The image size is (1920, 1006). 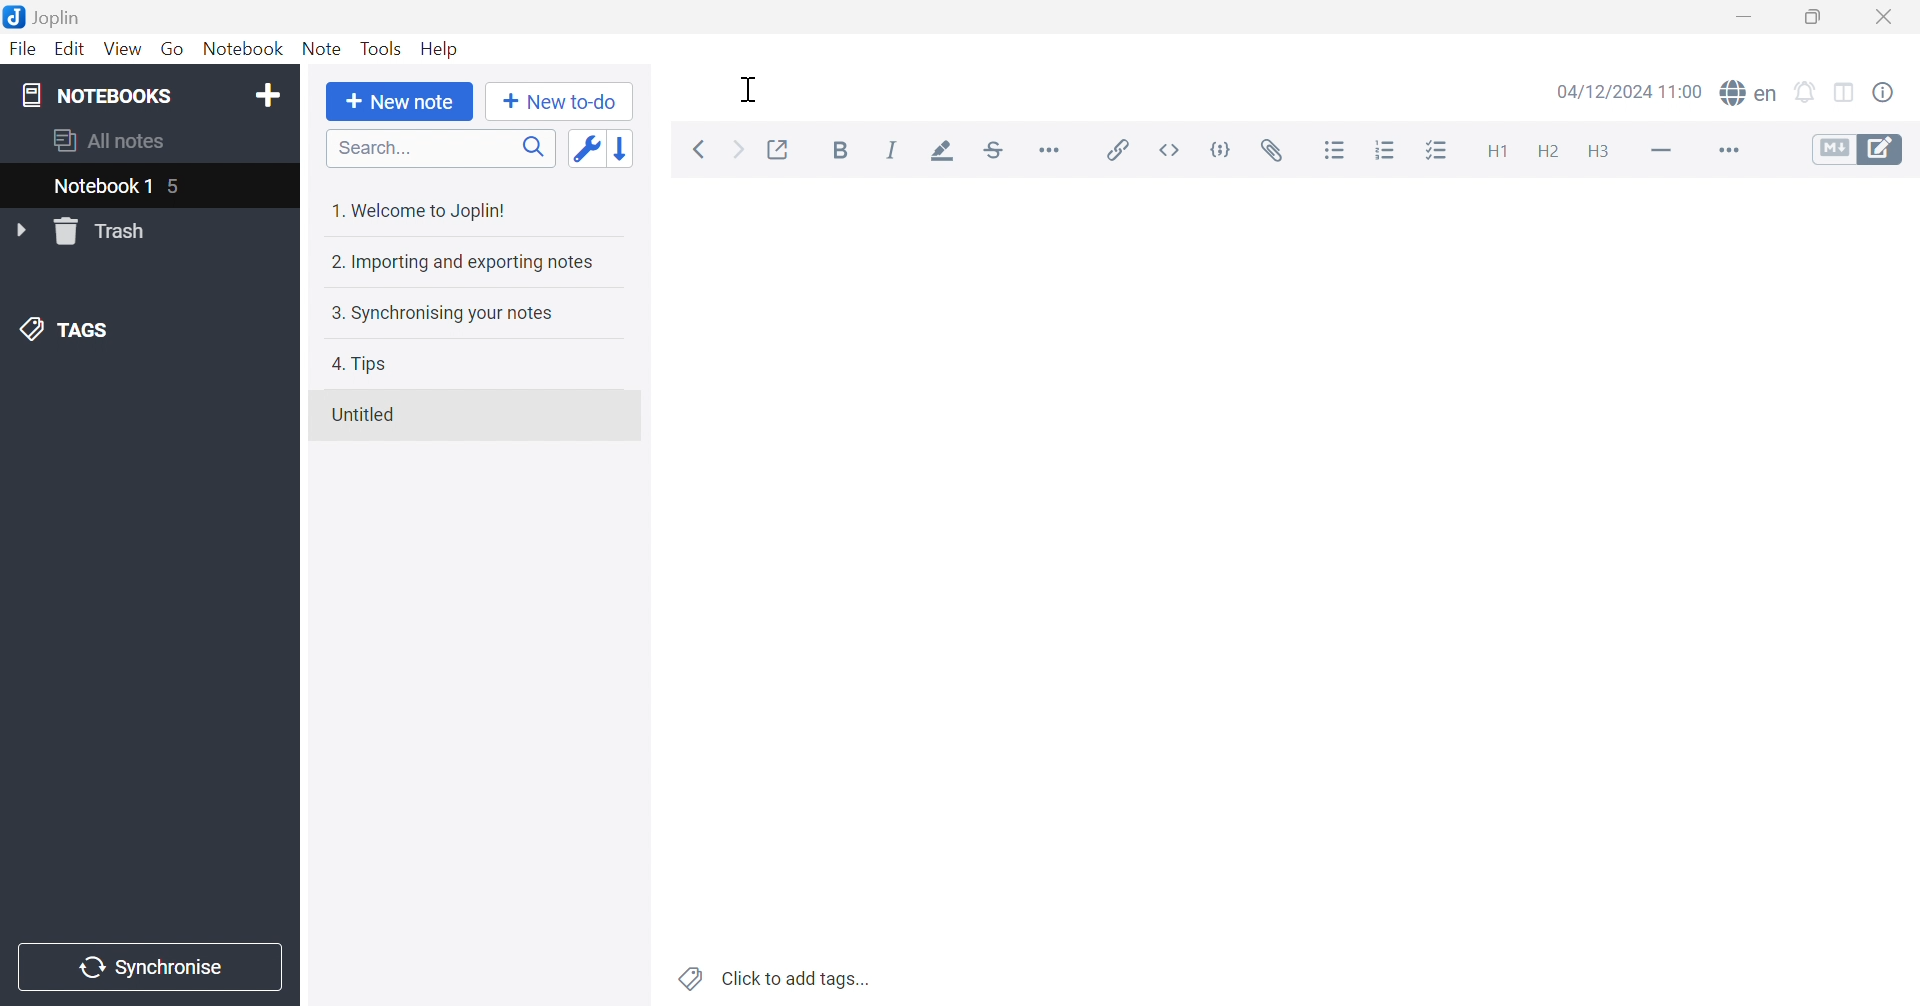 I want to click on Help, so click(x=441, y=48).